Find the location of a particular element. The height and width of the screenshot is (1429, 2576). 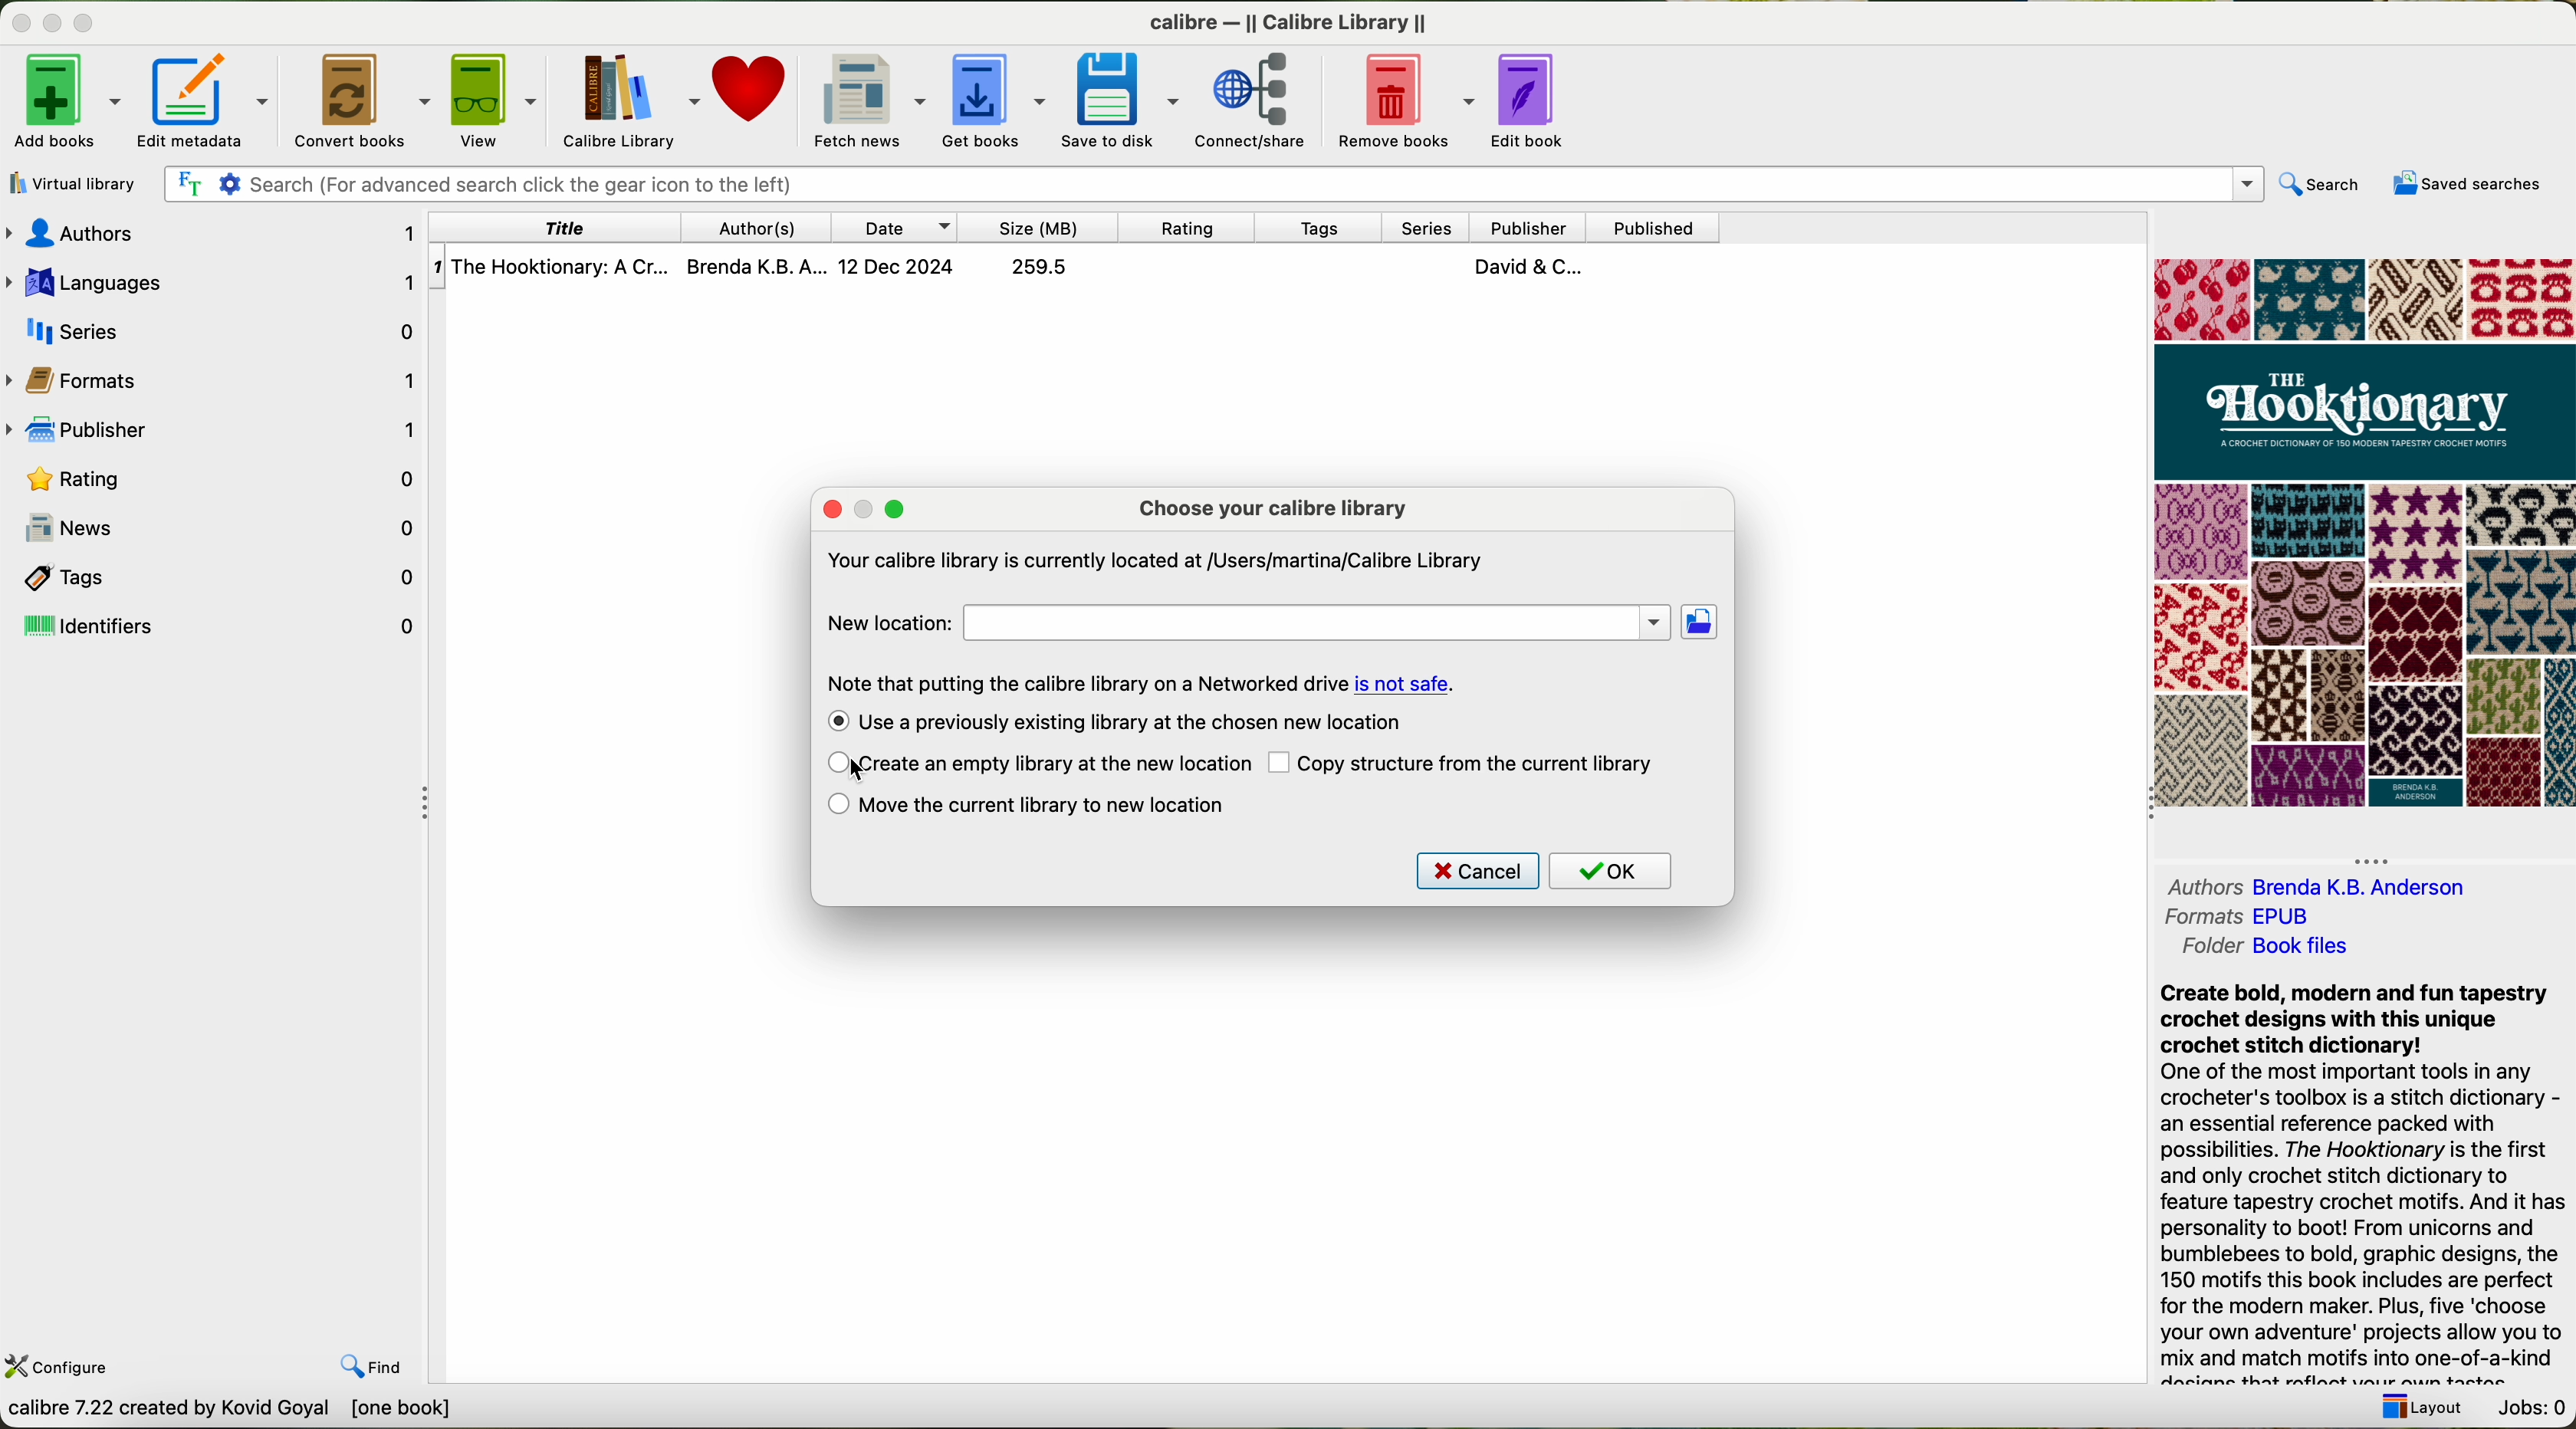

copy structure from the current  library is located at coordinates (1479, 766).